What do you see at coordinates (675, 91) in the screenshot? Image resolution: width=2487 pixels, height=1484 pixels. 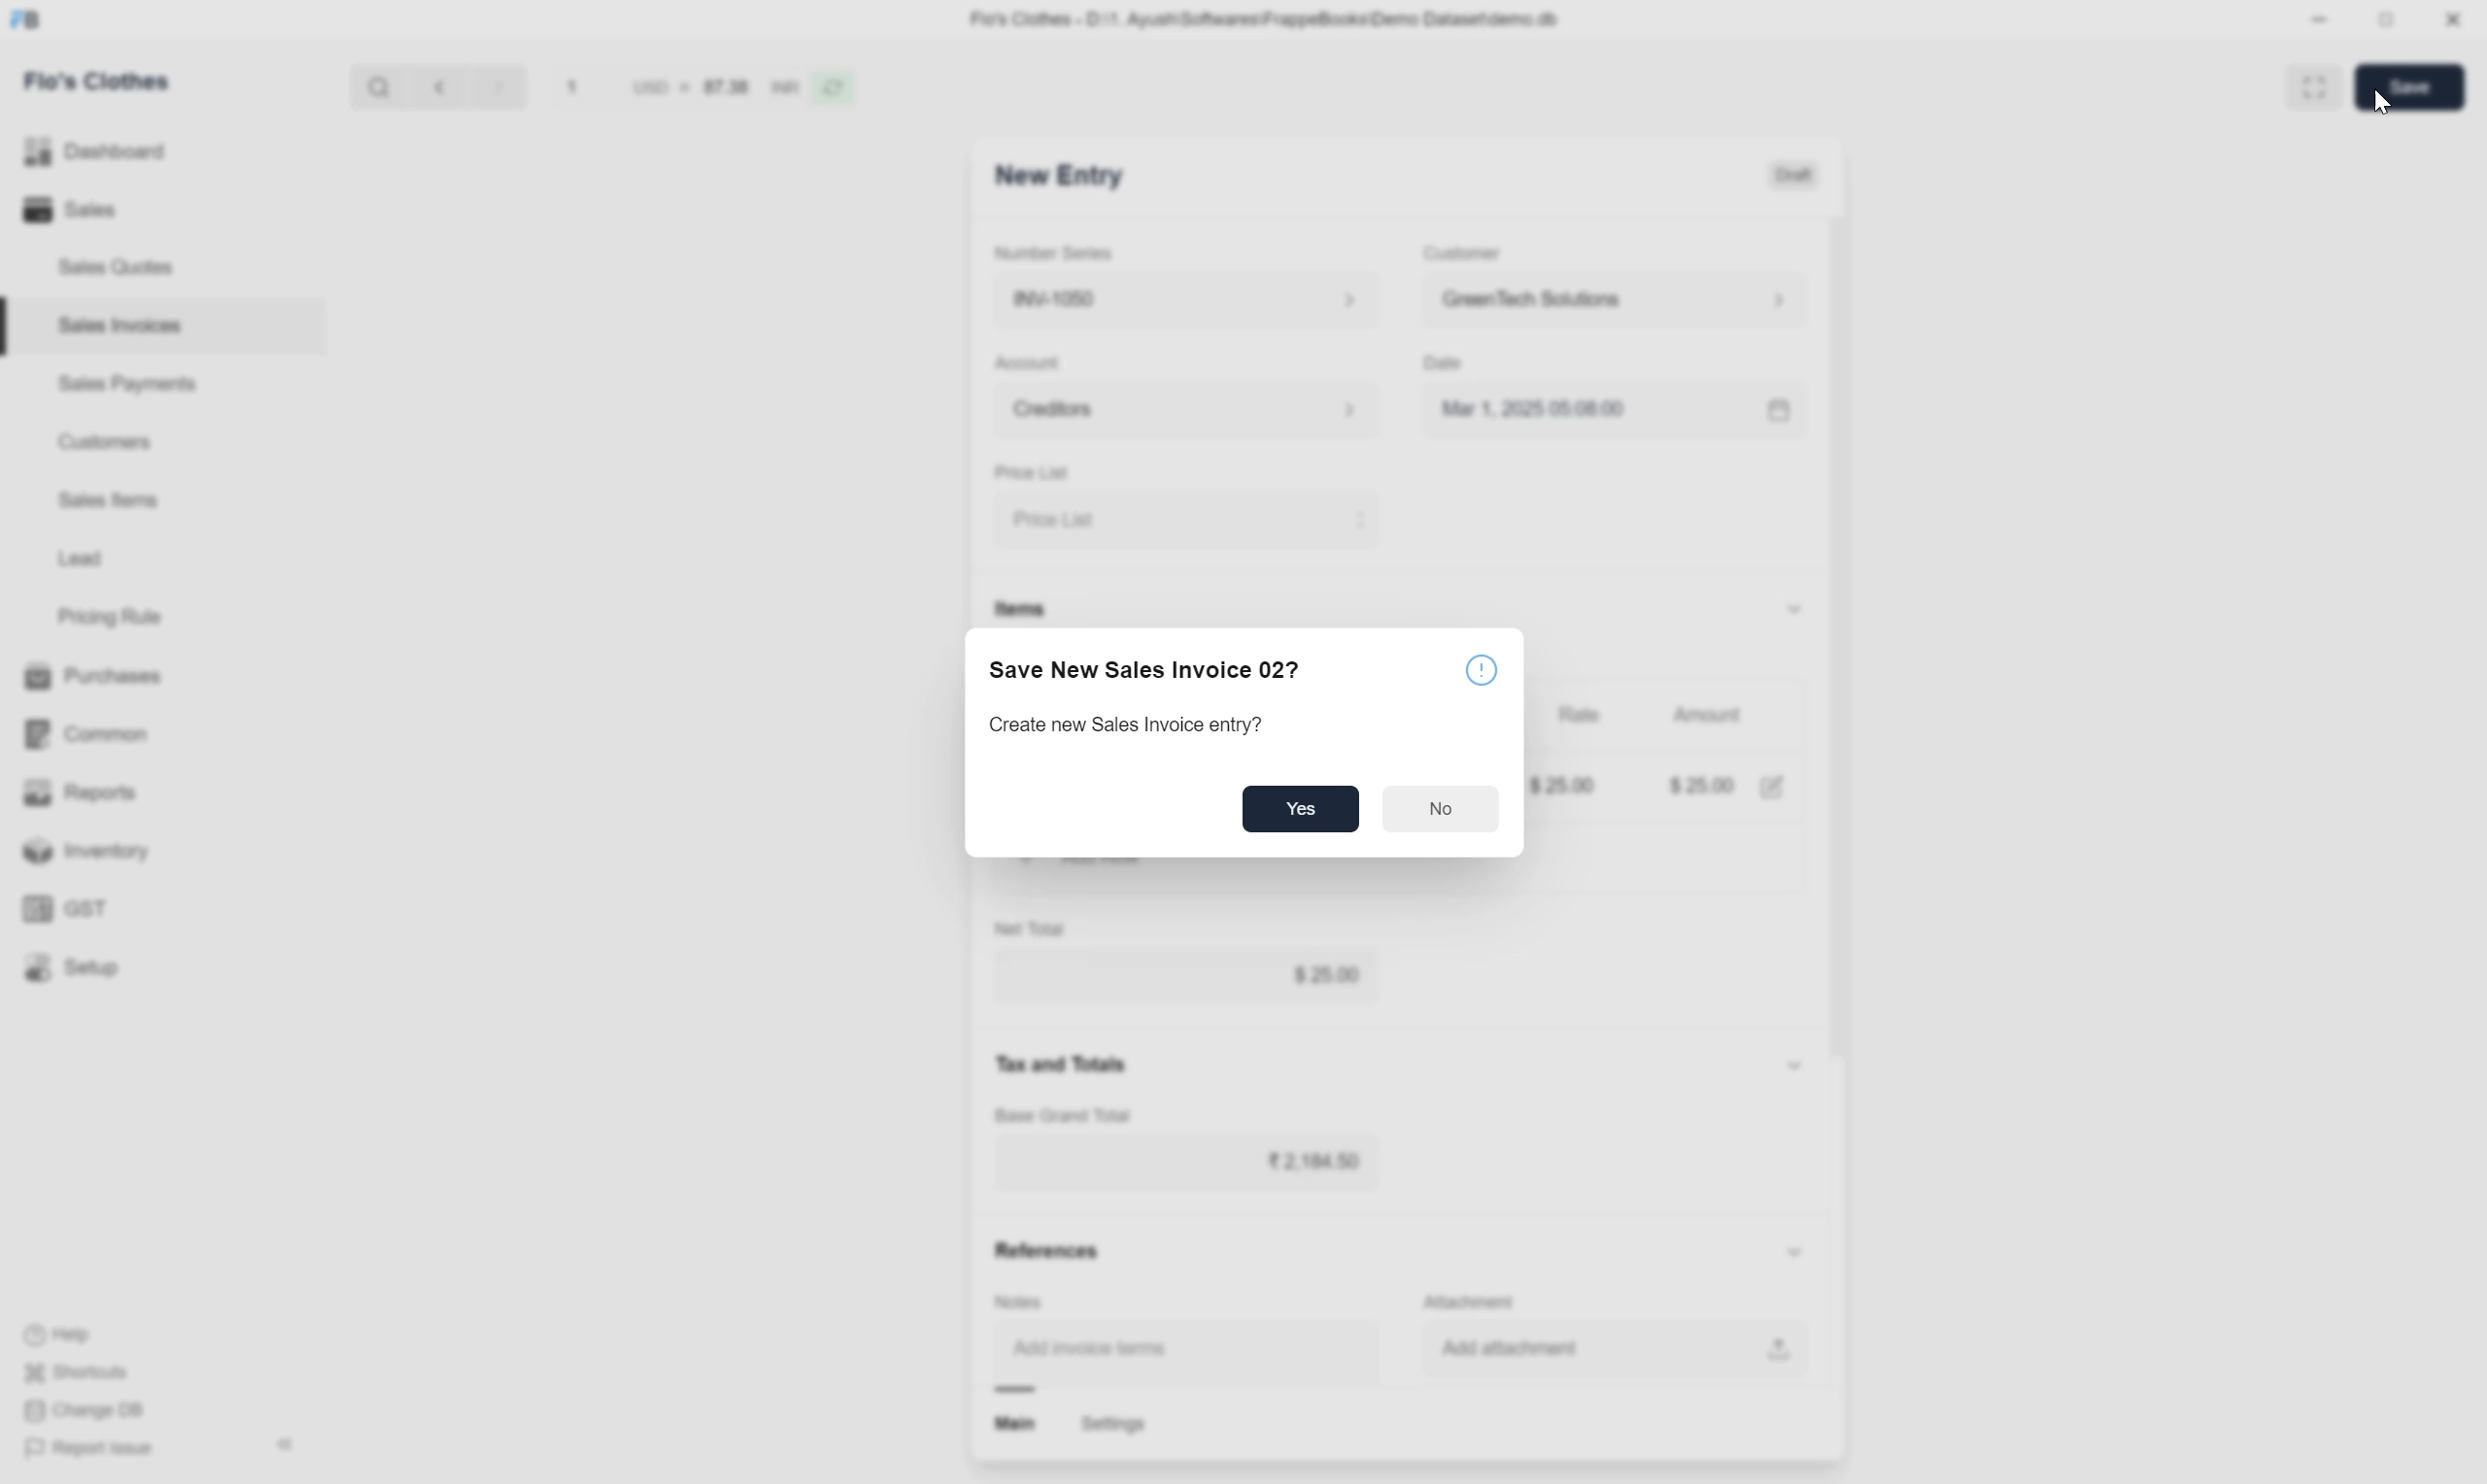 I see `USD = 87.38 INR` at bounding box center [675, 91].